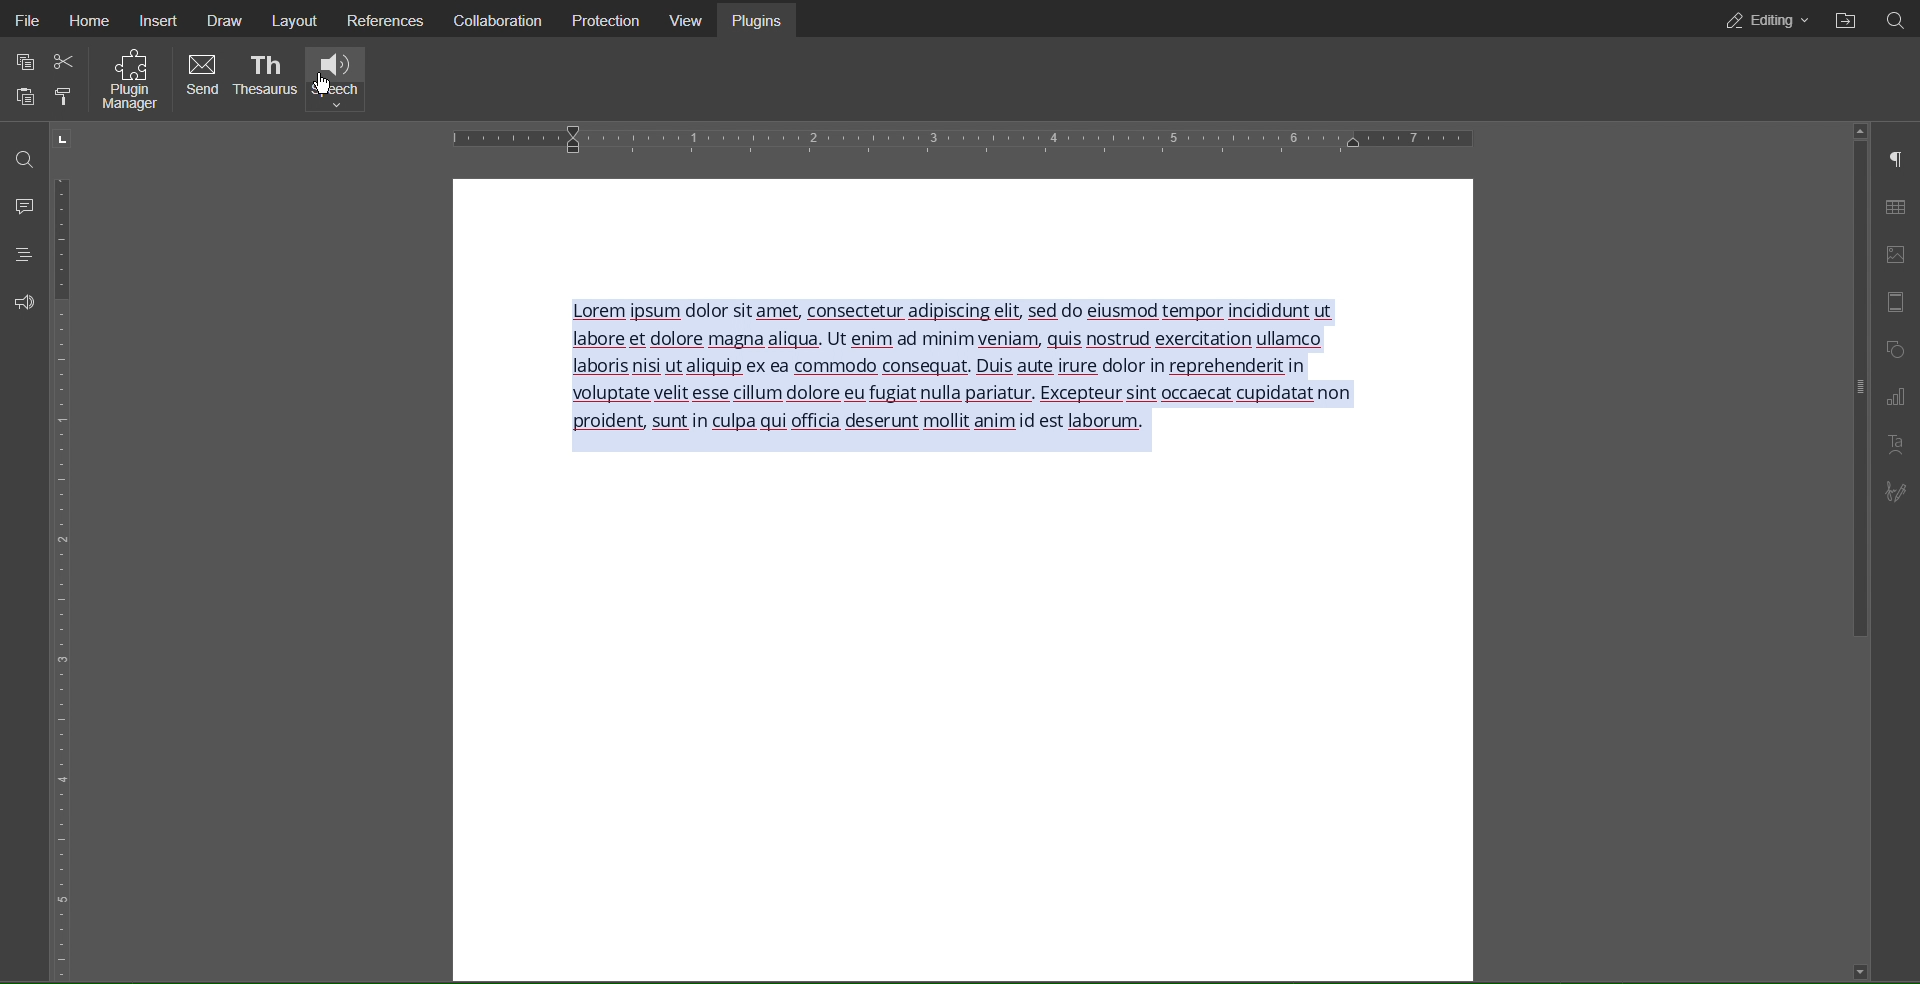 The image size is (1920, 984). What do you see at coordinates (1902, 21) in the screenshot?
I see `Search` at bounding box center [1902, 21].